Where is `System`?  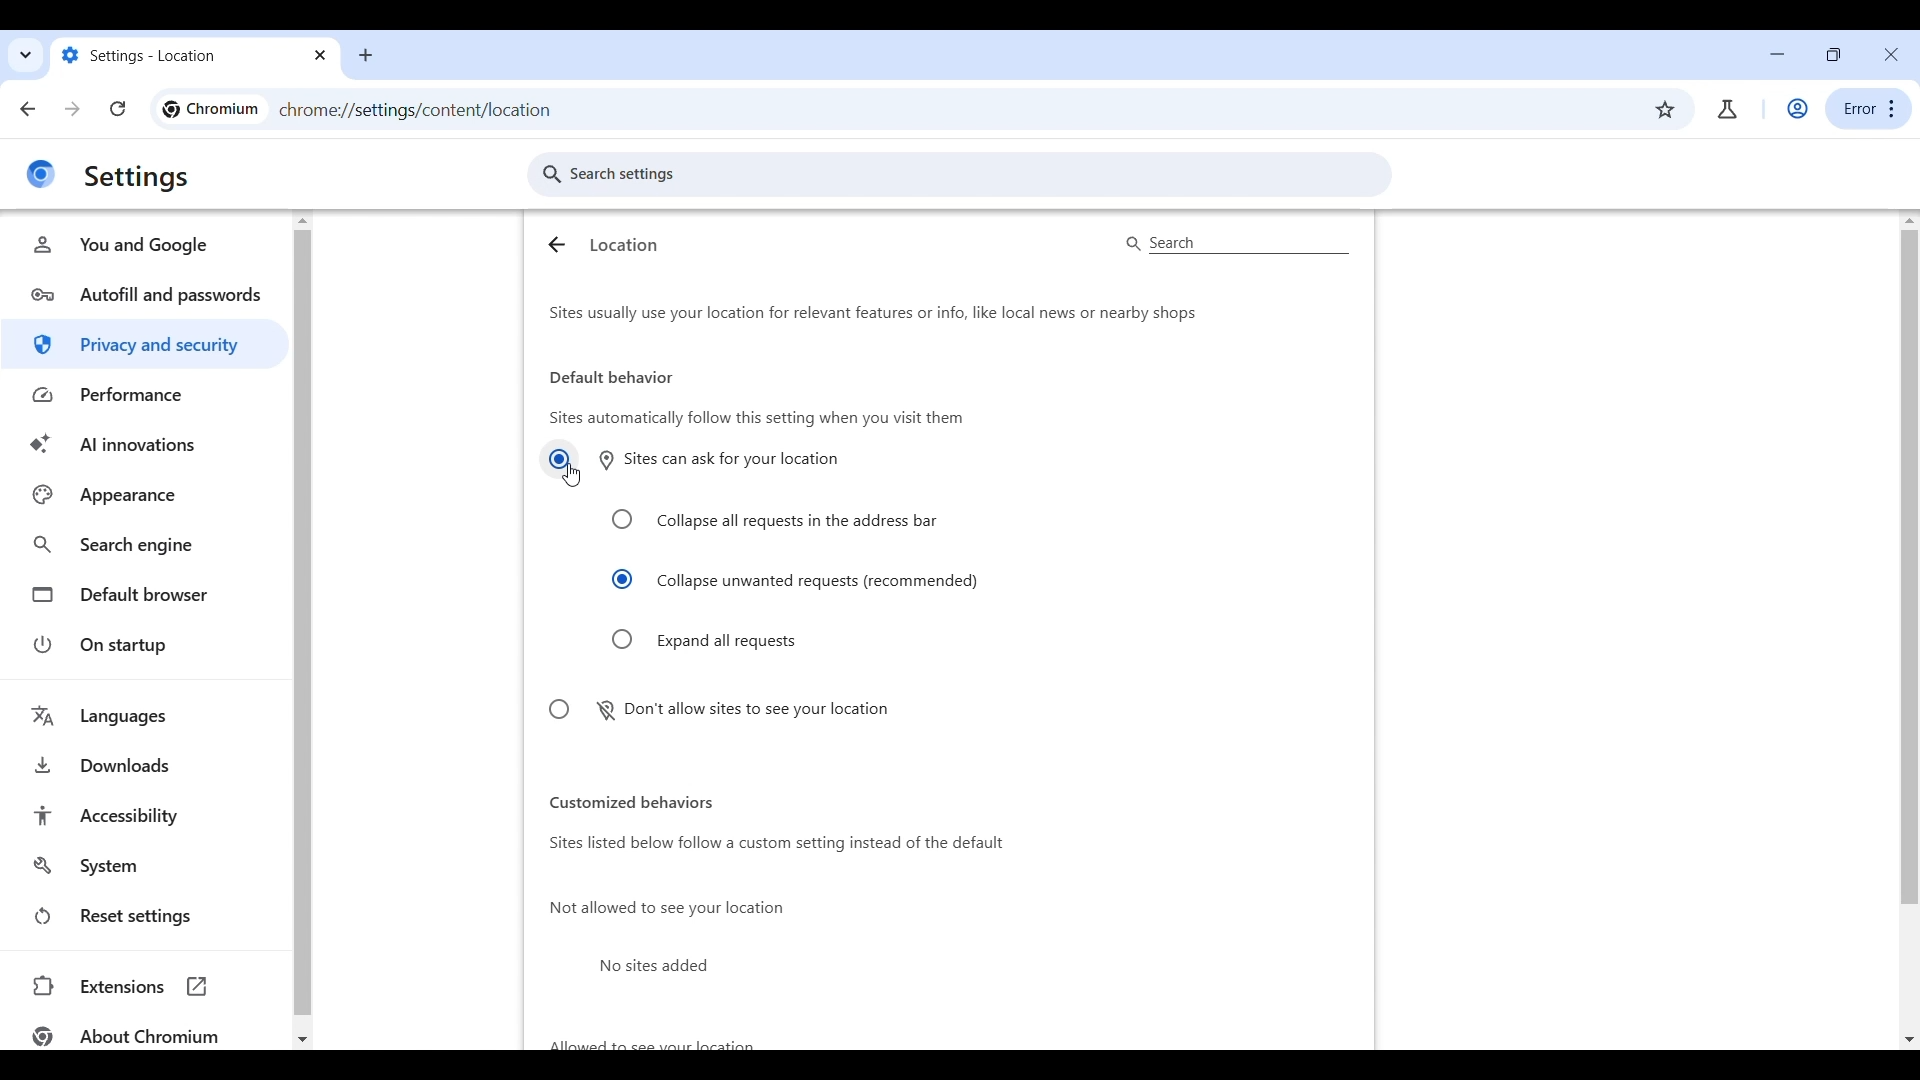
System is located at coordinates (142, 867).